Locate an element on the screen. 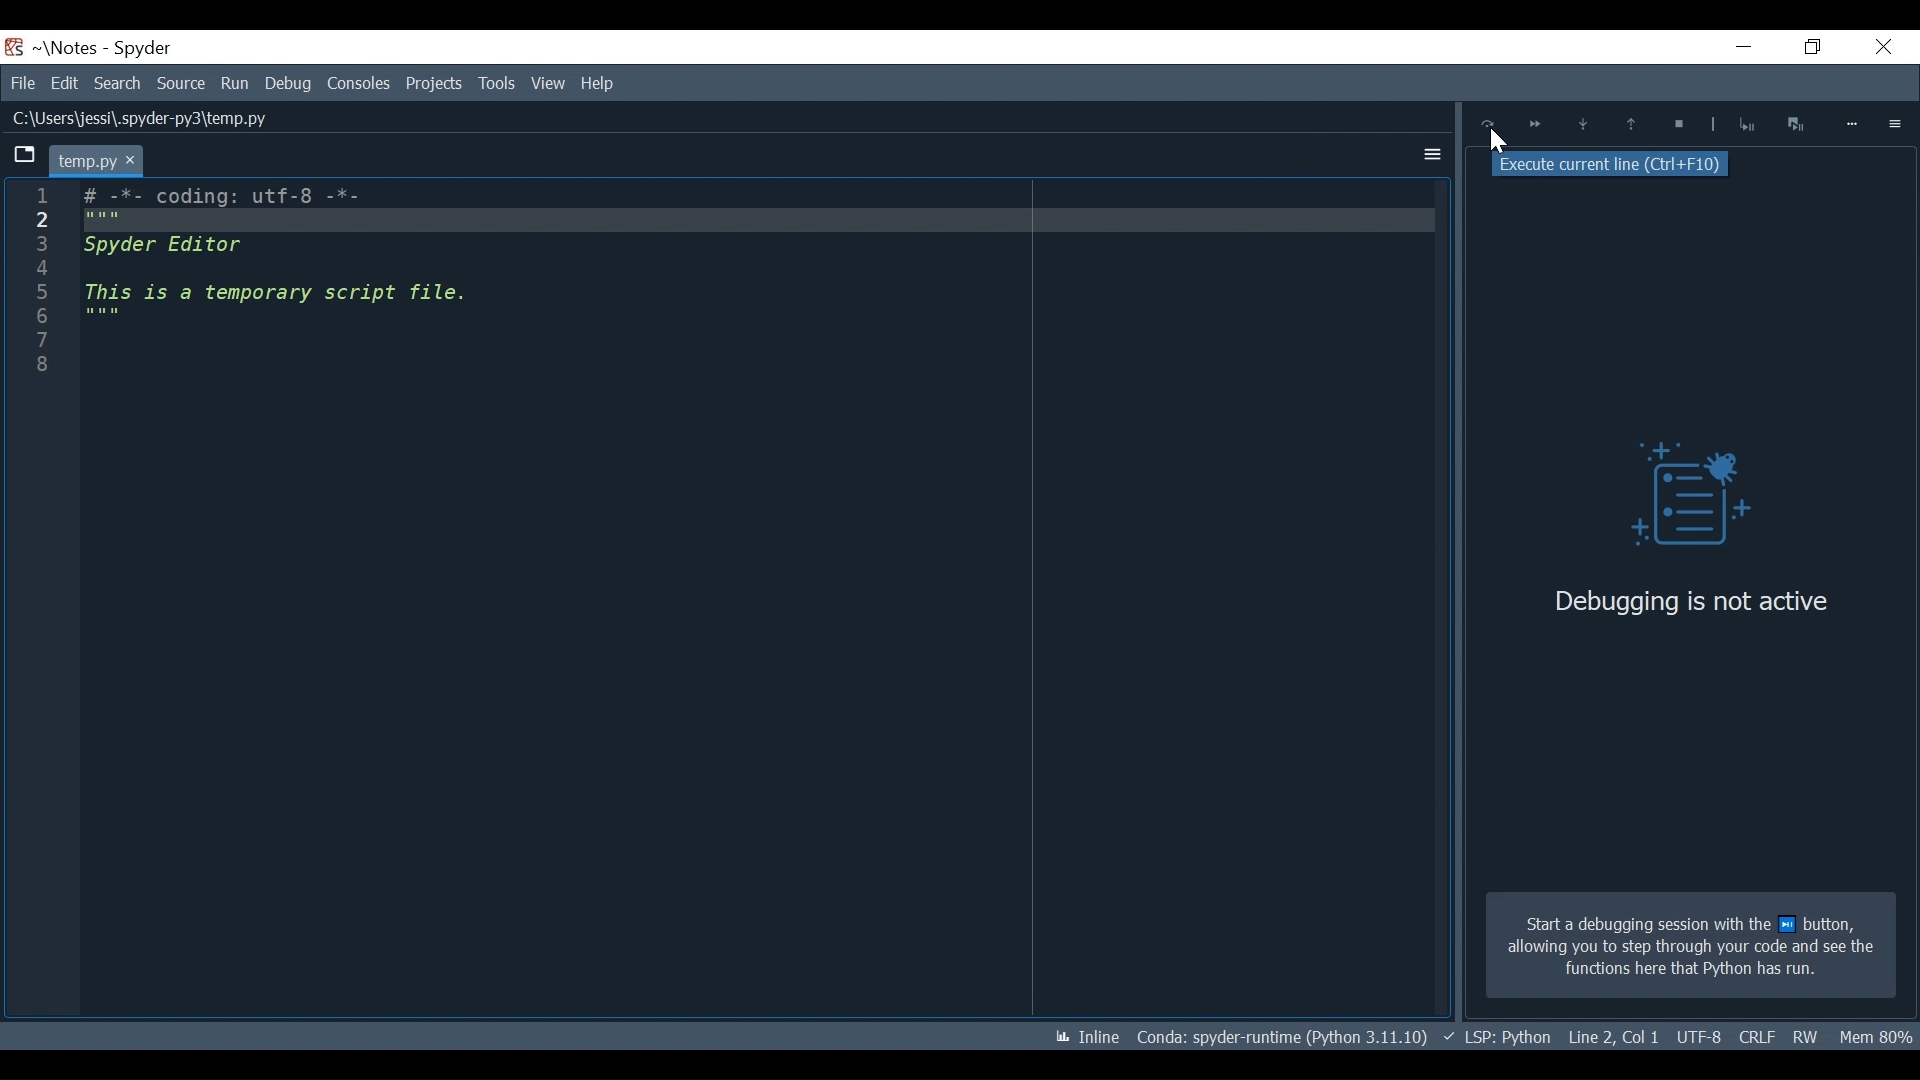  Spyder  is located at coordinates (144, 49).